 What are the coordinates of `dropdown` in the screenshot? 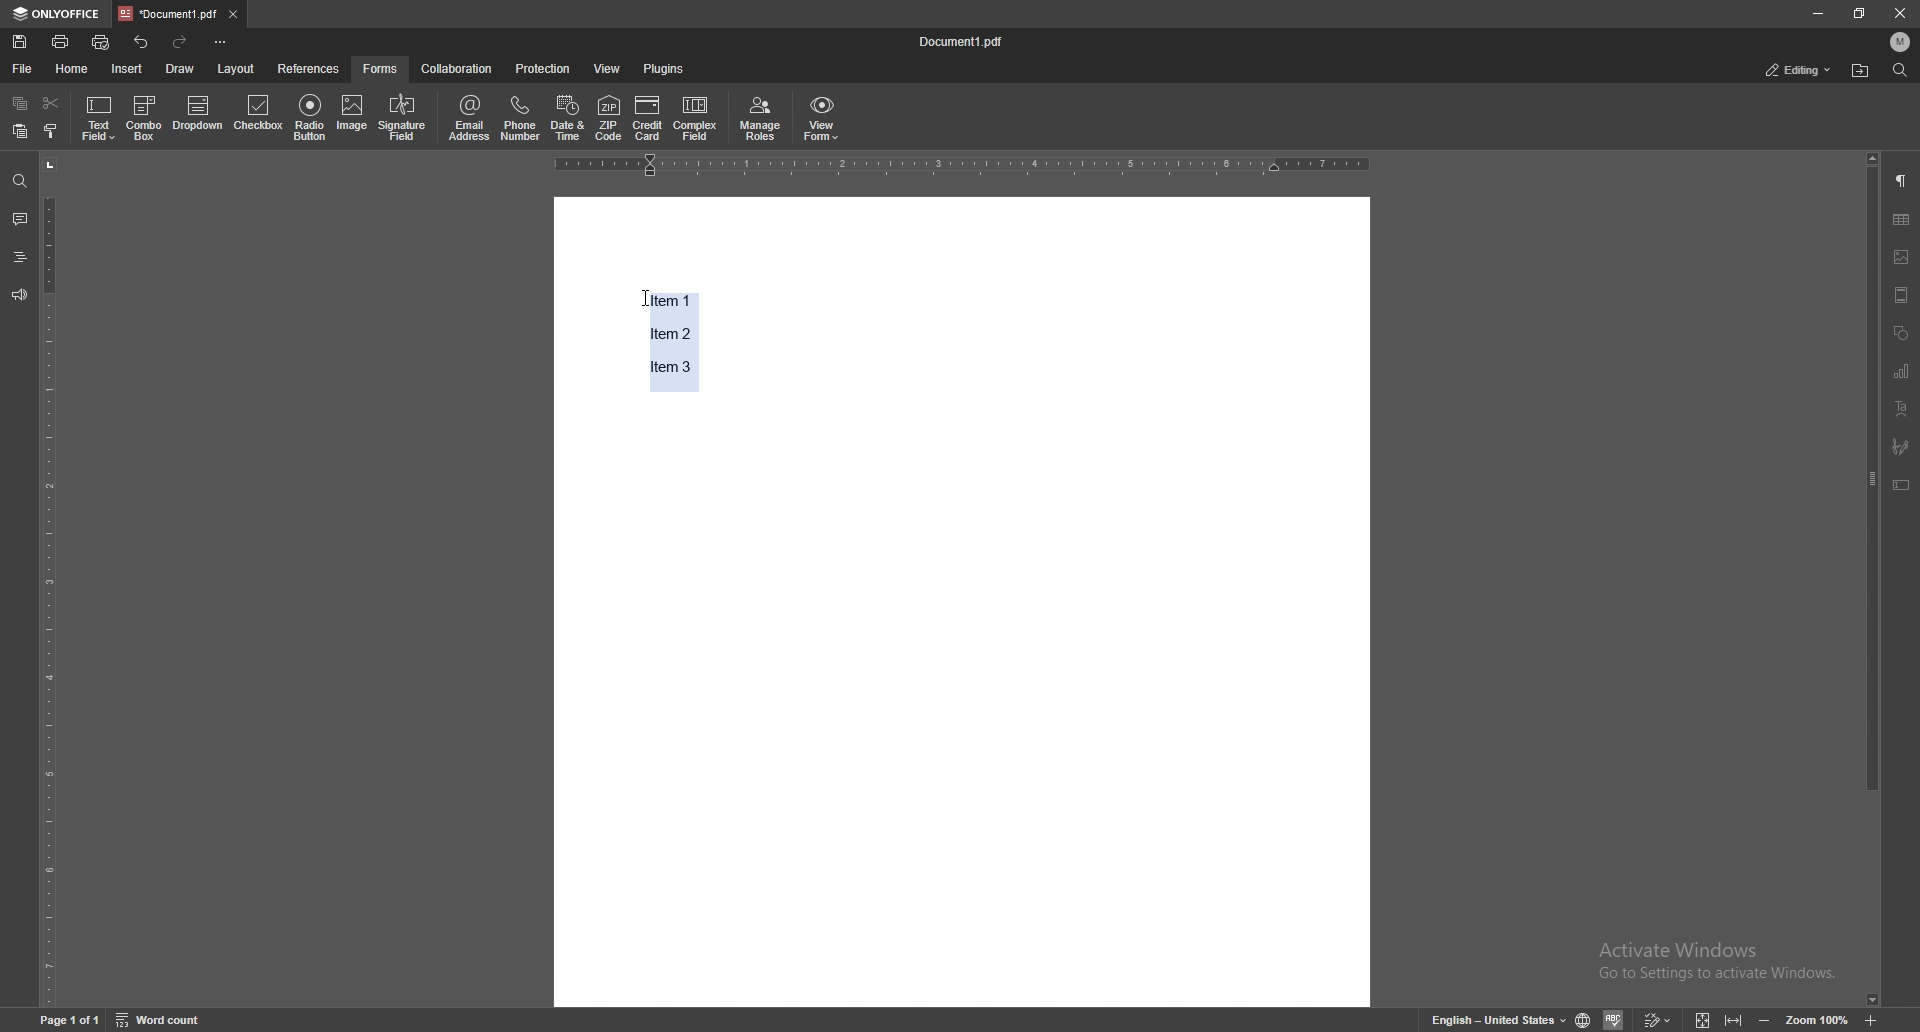 It's located at (198, 115).